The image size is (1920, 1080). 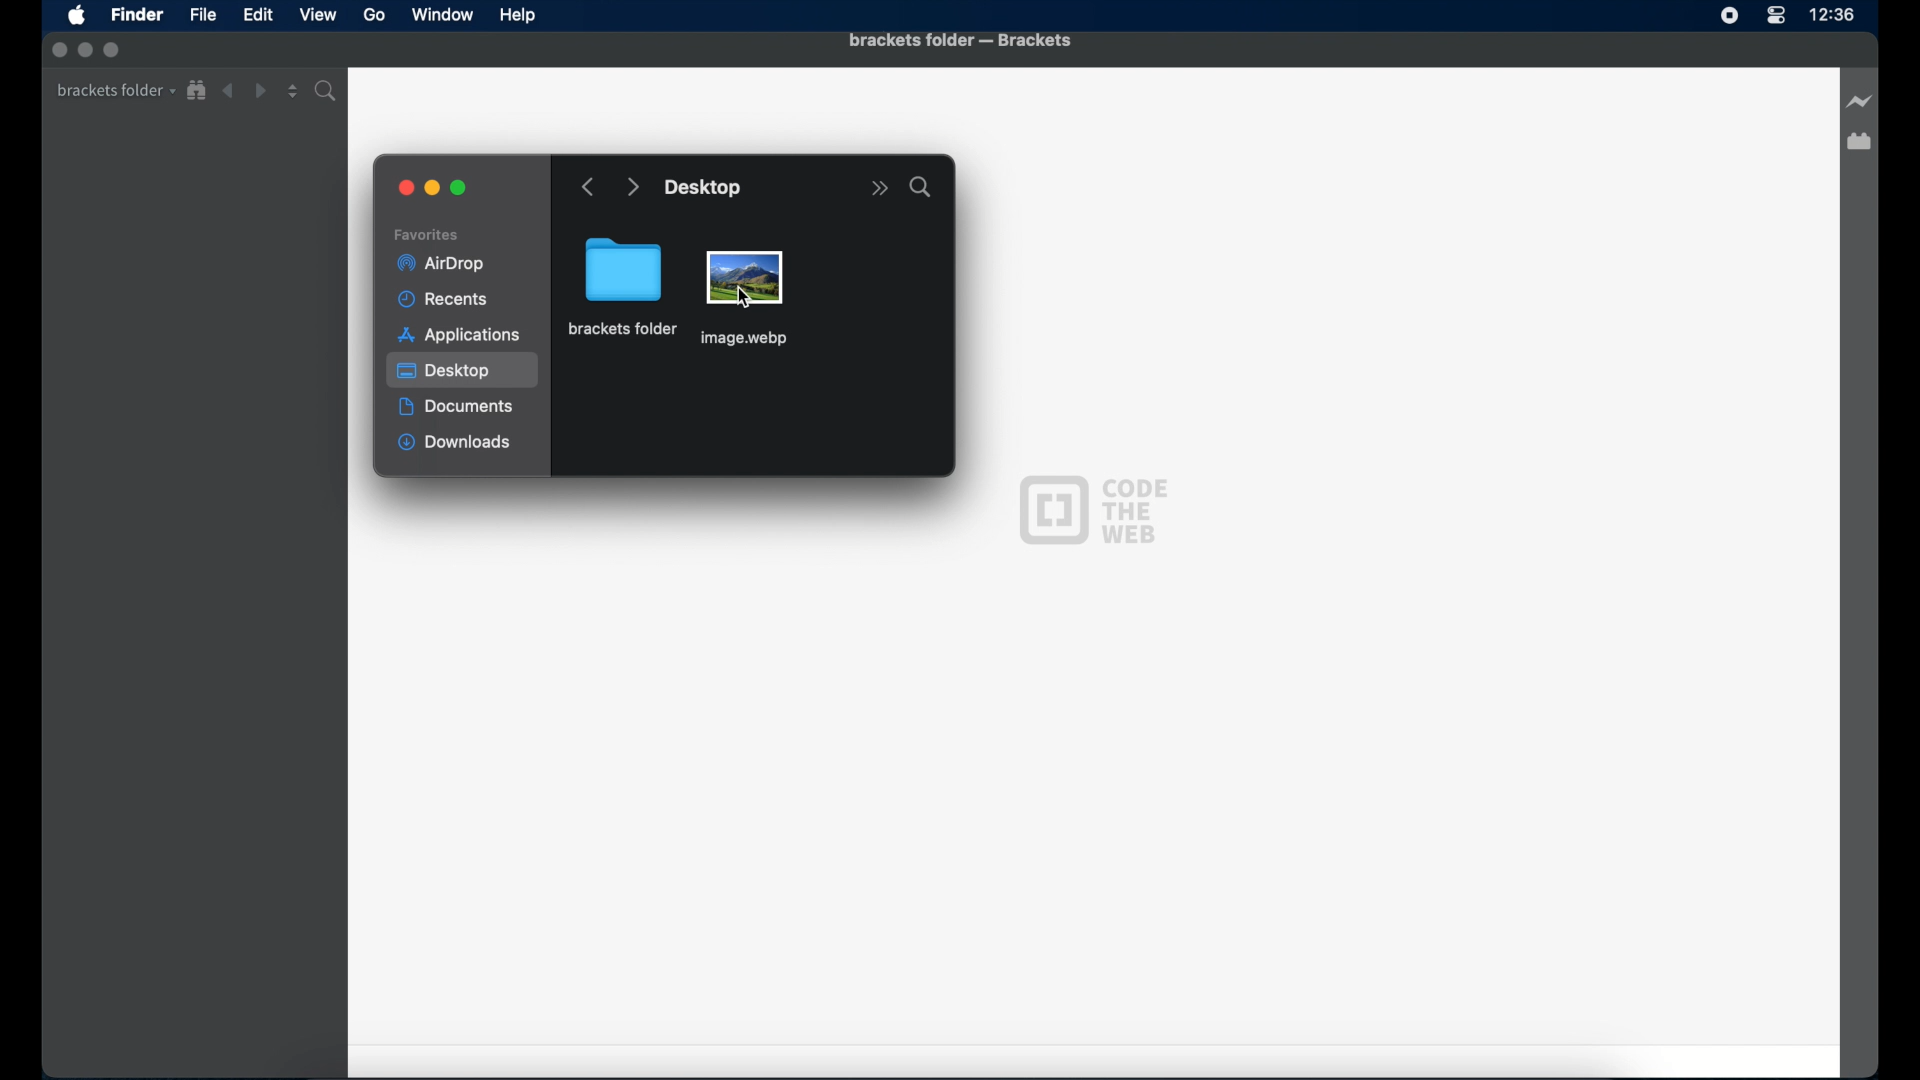 What do you see at coordinates (920, 187) in the screenshot?
I see `search` at bounding box center [920, 187].